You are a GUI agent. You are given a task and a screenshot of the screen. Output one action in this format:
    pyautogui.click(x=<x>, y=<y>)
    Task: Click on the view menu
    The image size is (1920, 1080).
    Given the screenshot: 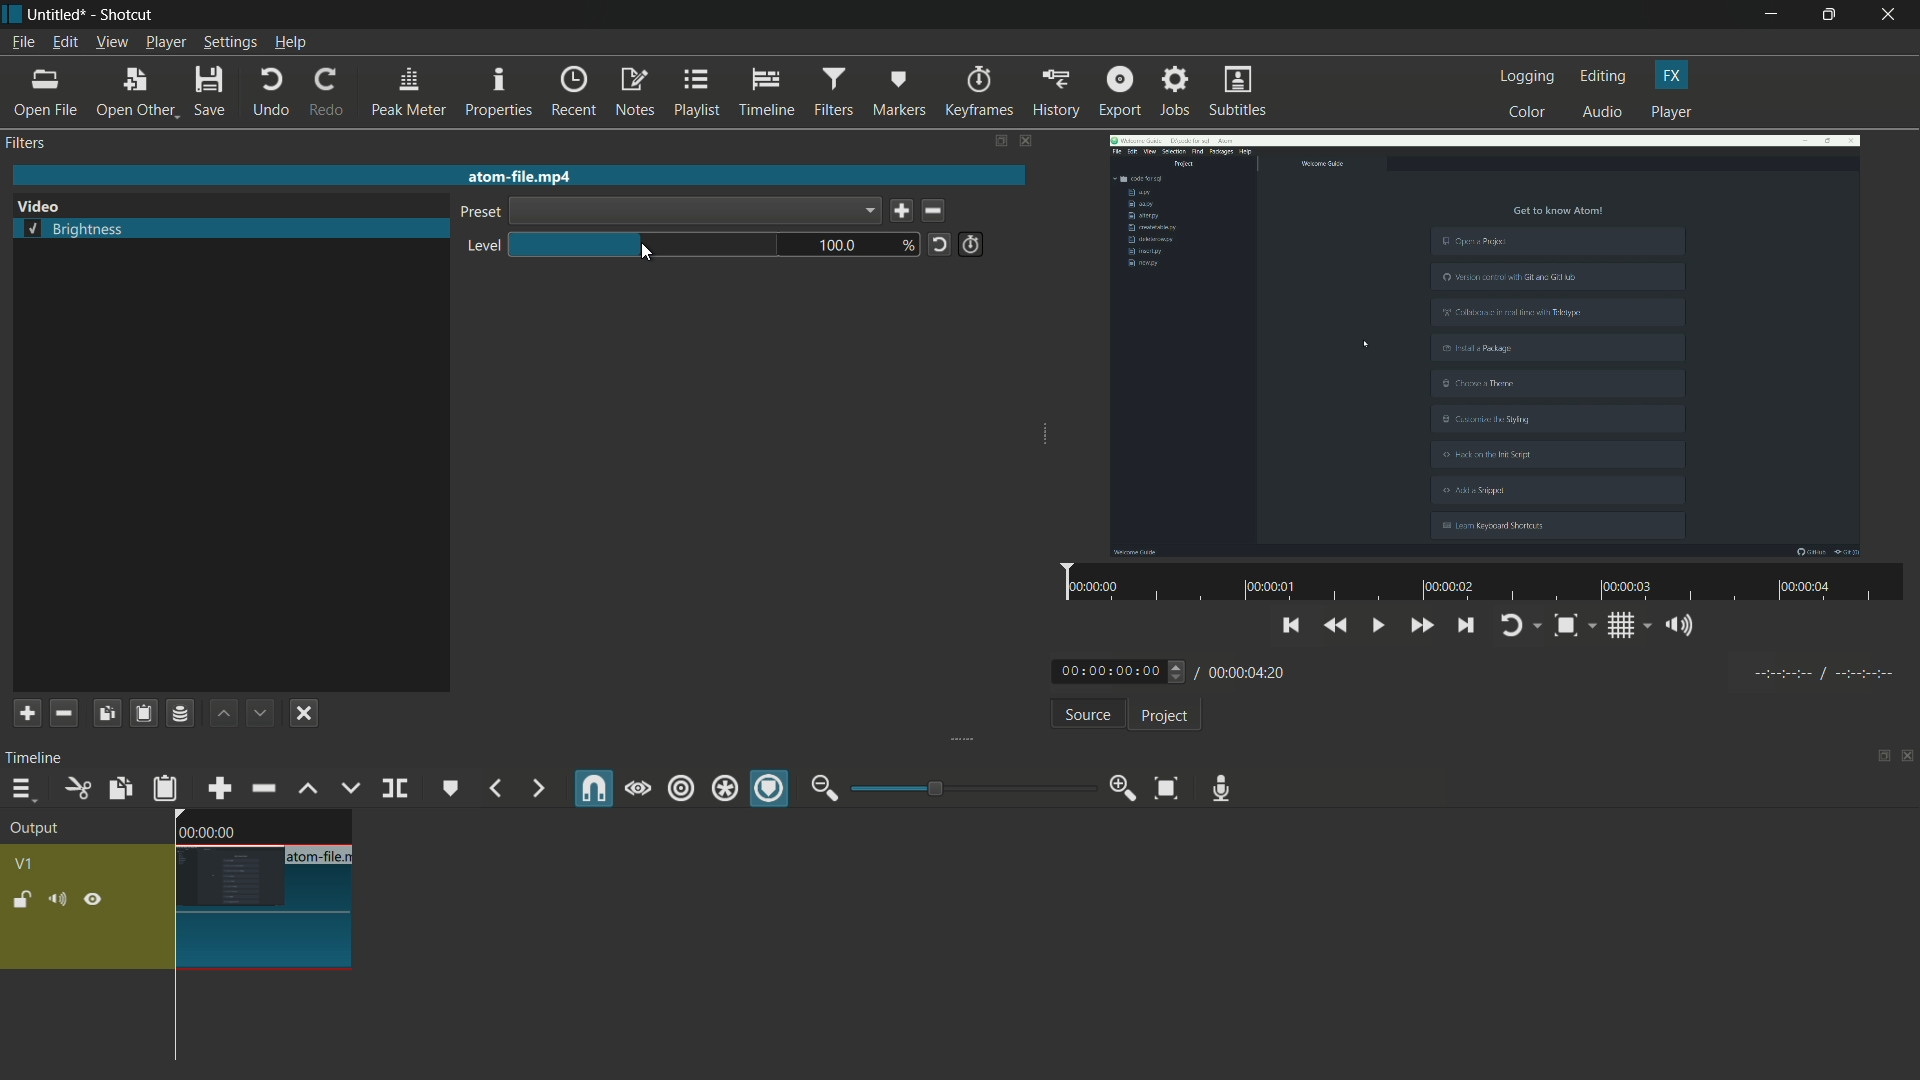 What is the action you would take?
    pyautogui.click(x=111, y=42)
    